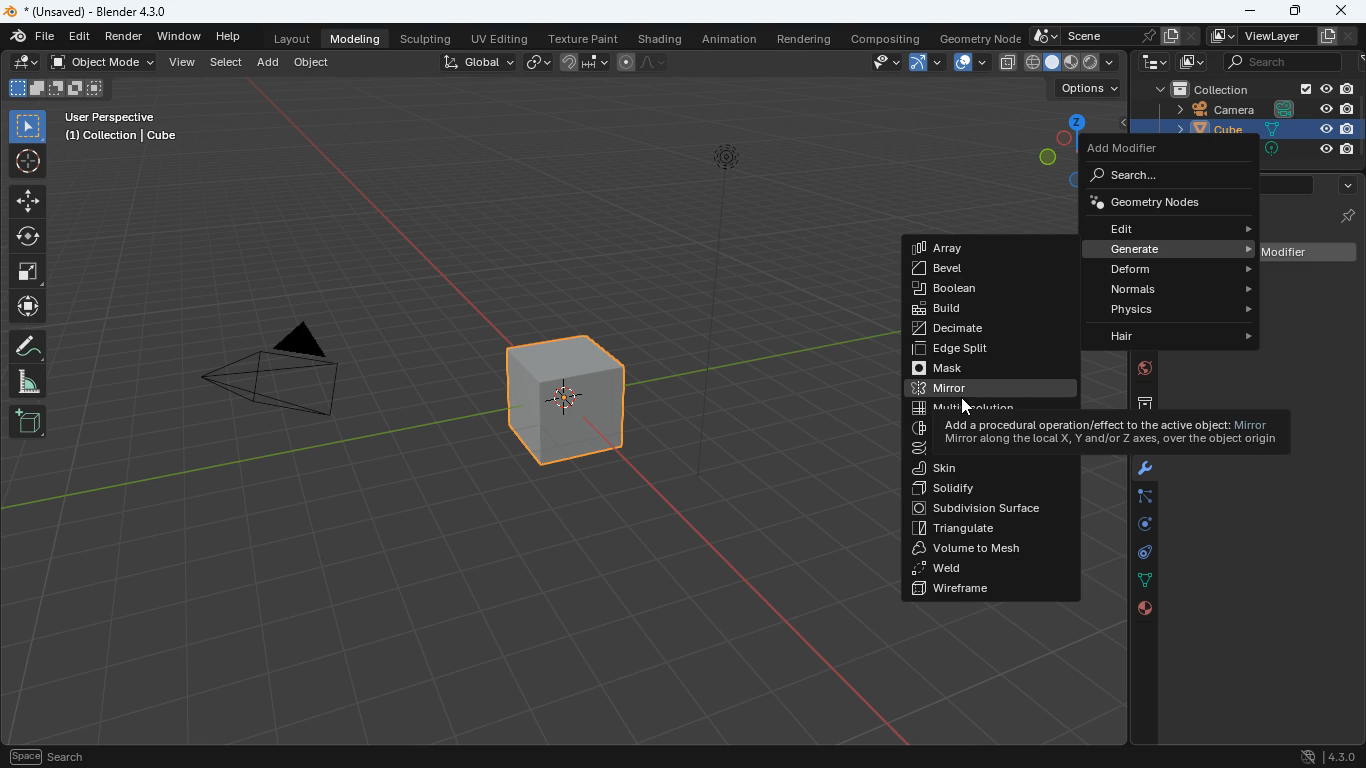 This screenshot has width=1366, height=768. What do you see at coordinates (80, 38) in the screenshot?
I see `edit` at bounding box center [80, 38].